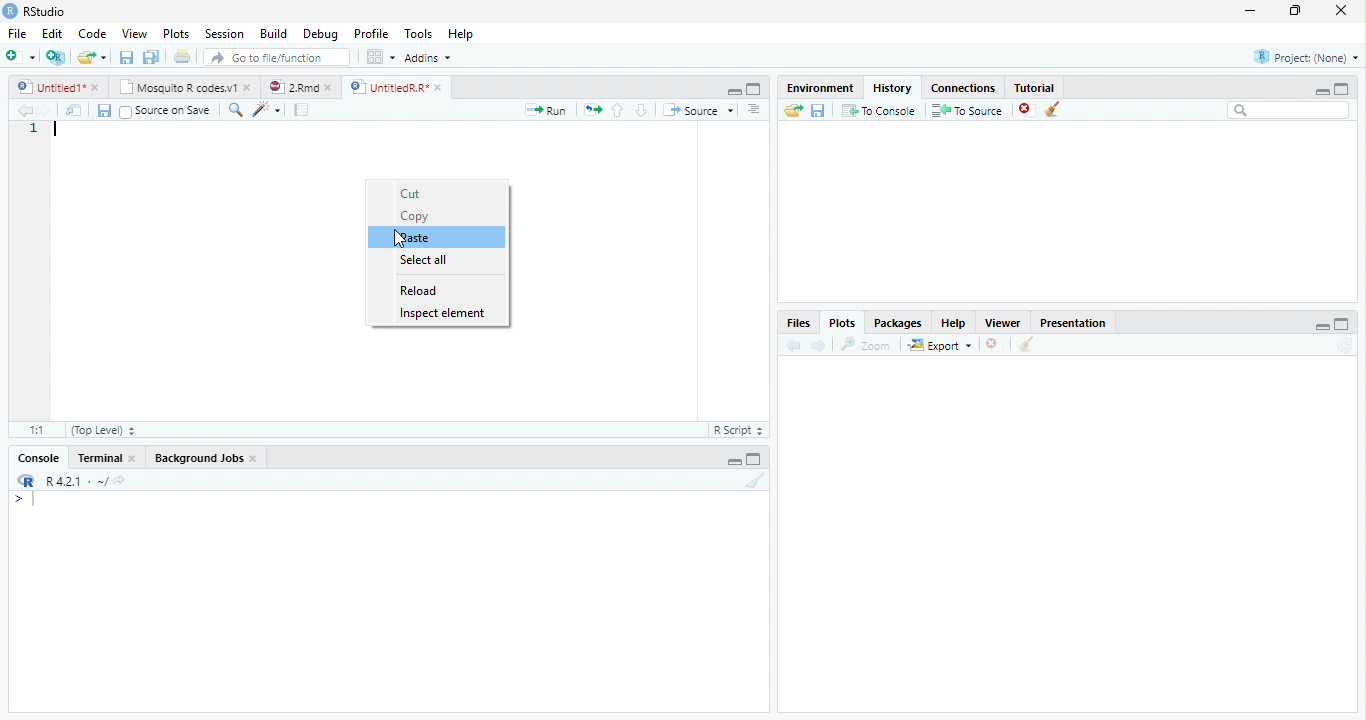 The image size is (1366, 720). What do you see at coordinates (754, 88) in the screenshot?
I see `maximize` at bounding box center [754, 88].